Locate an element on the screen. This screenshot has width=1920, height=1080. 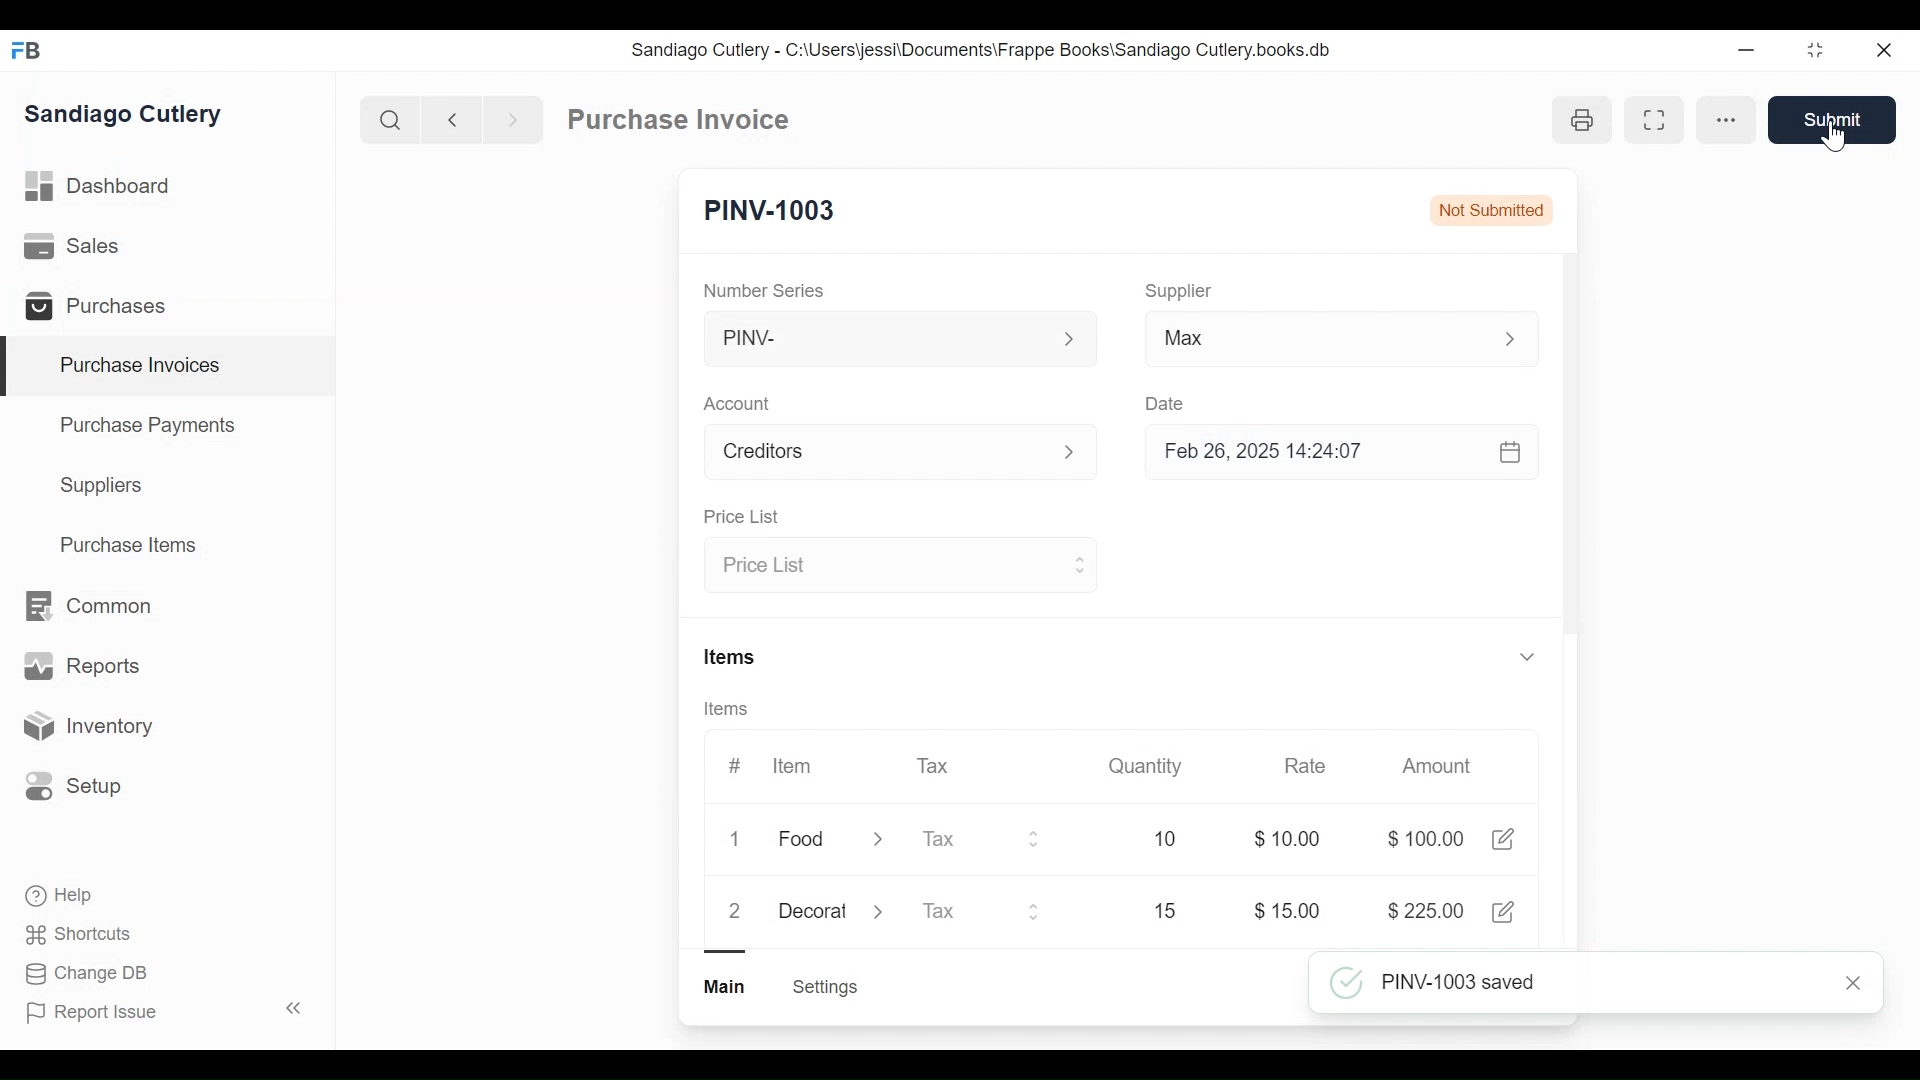
Purchases is located at coordinates (104, 309).